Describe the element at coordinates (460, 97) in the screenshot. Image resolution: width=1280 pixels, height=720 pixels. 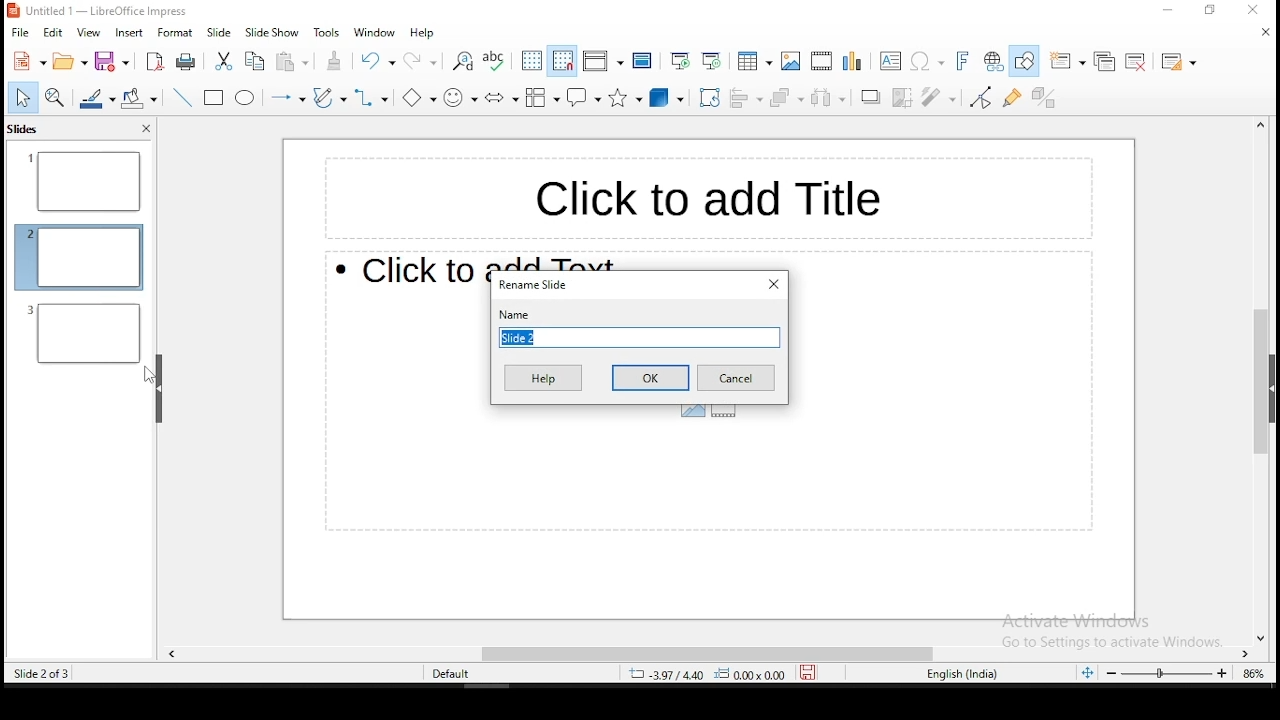
I see `symbol shapes` at that location.